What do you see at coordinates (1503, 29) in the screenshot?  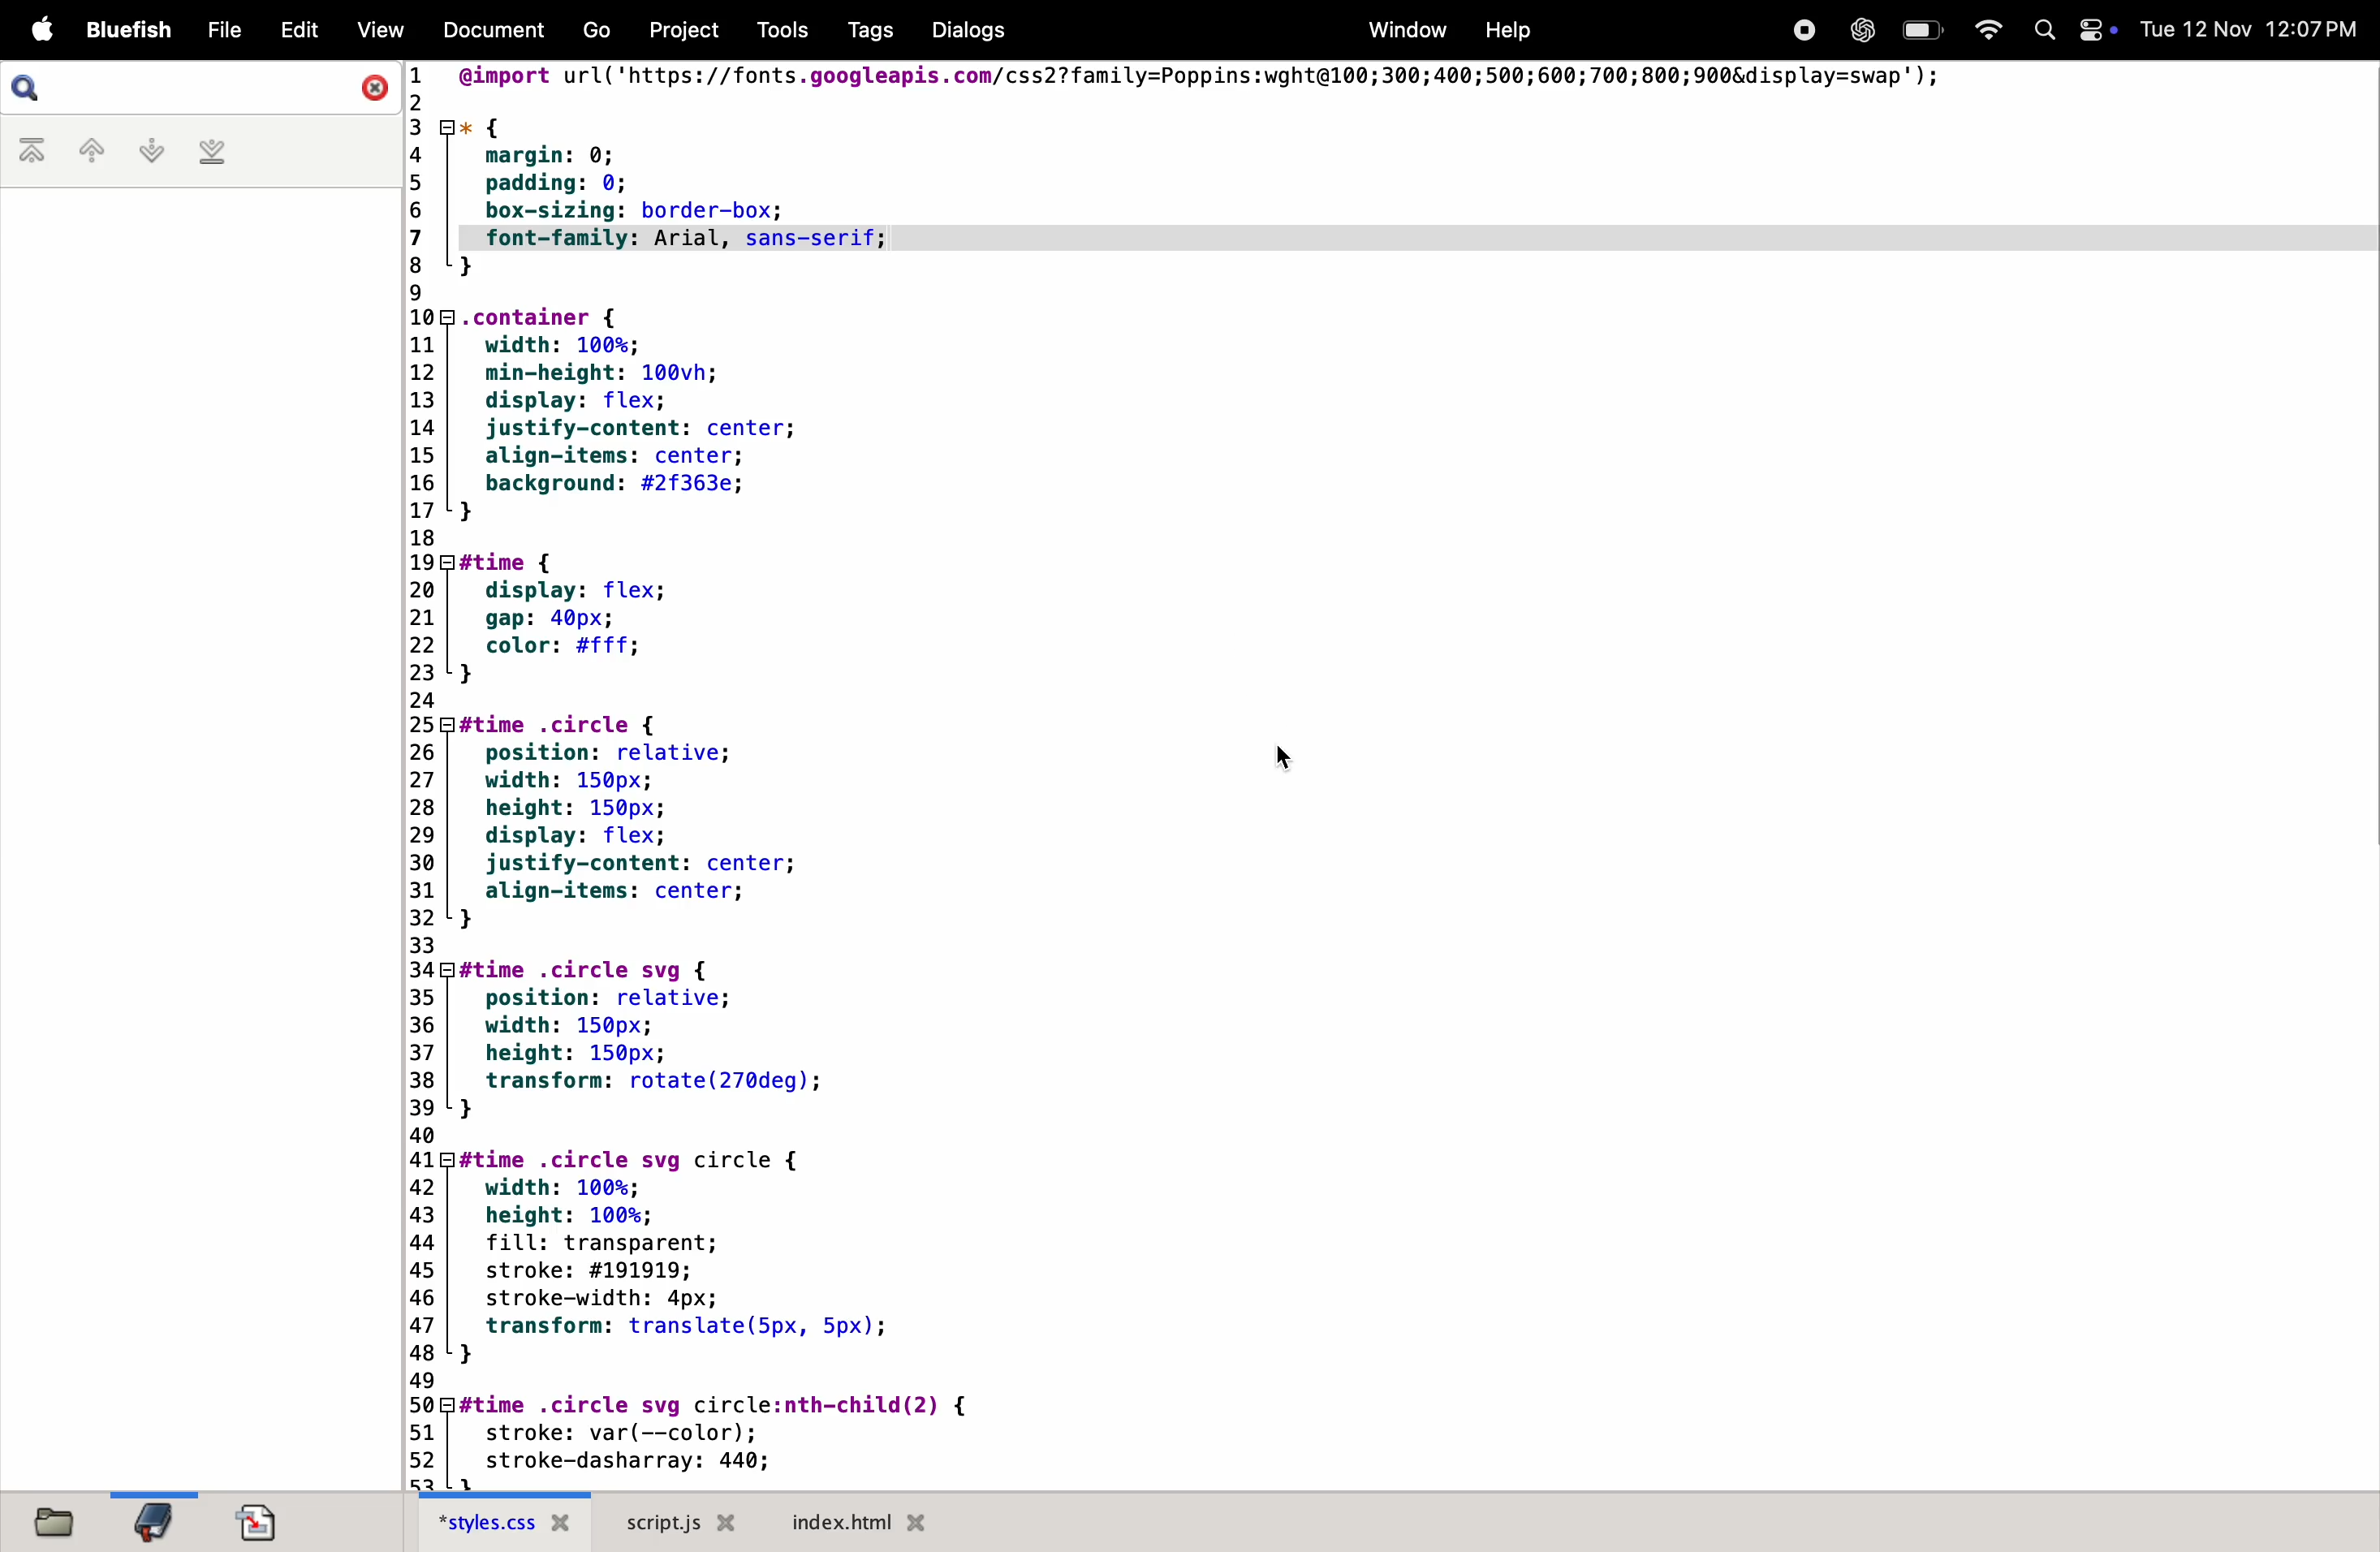 I see `help` at bounding box center [1503, 29].